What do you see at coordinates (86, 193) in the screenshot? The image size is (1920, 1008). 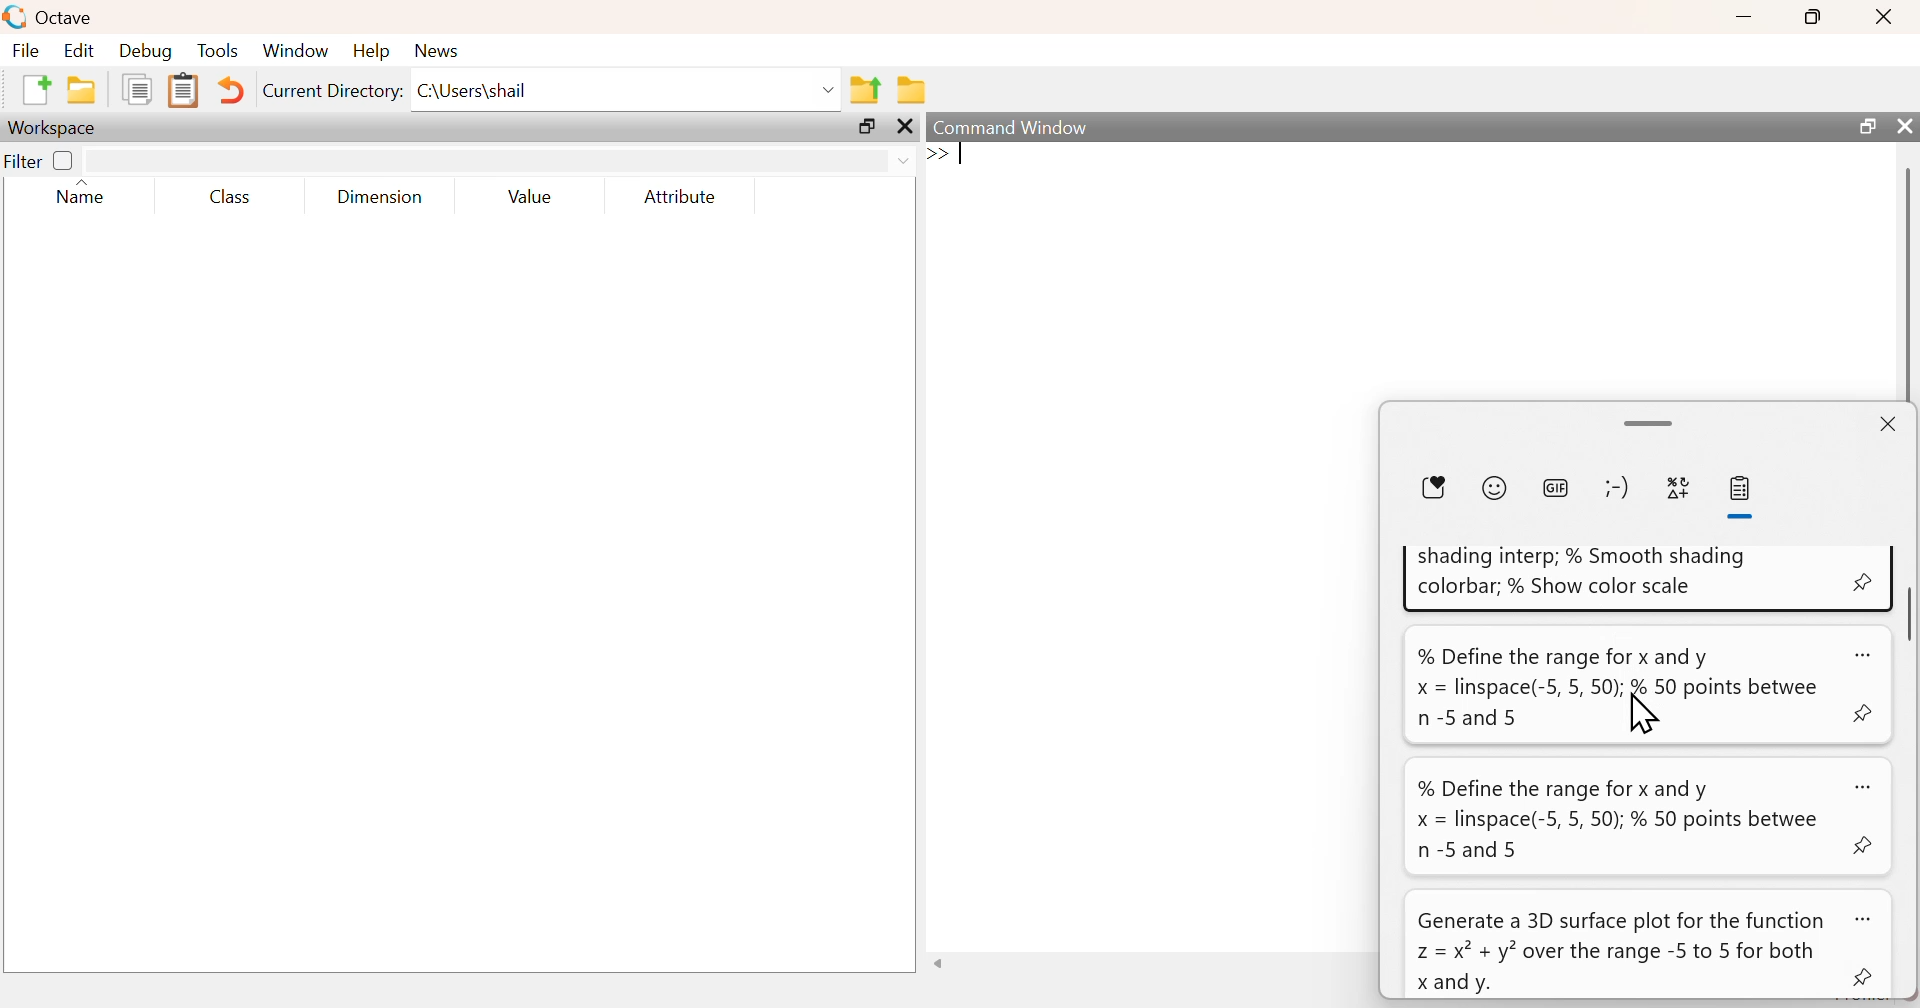 I see `Name` at bounding box center [86, 193].